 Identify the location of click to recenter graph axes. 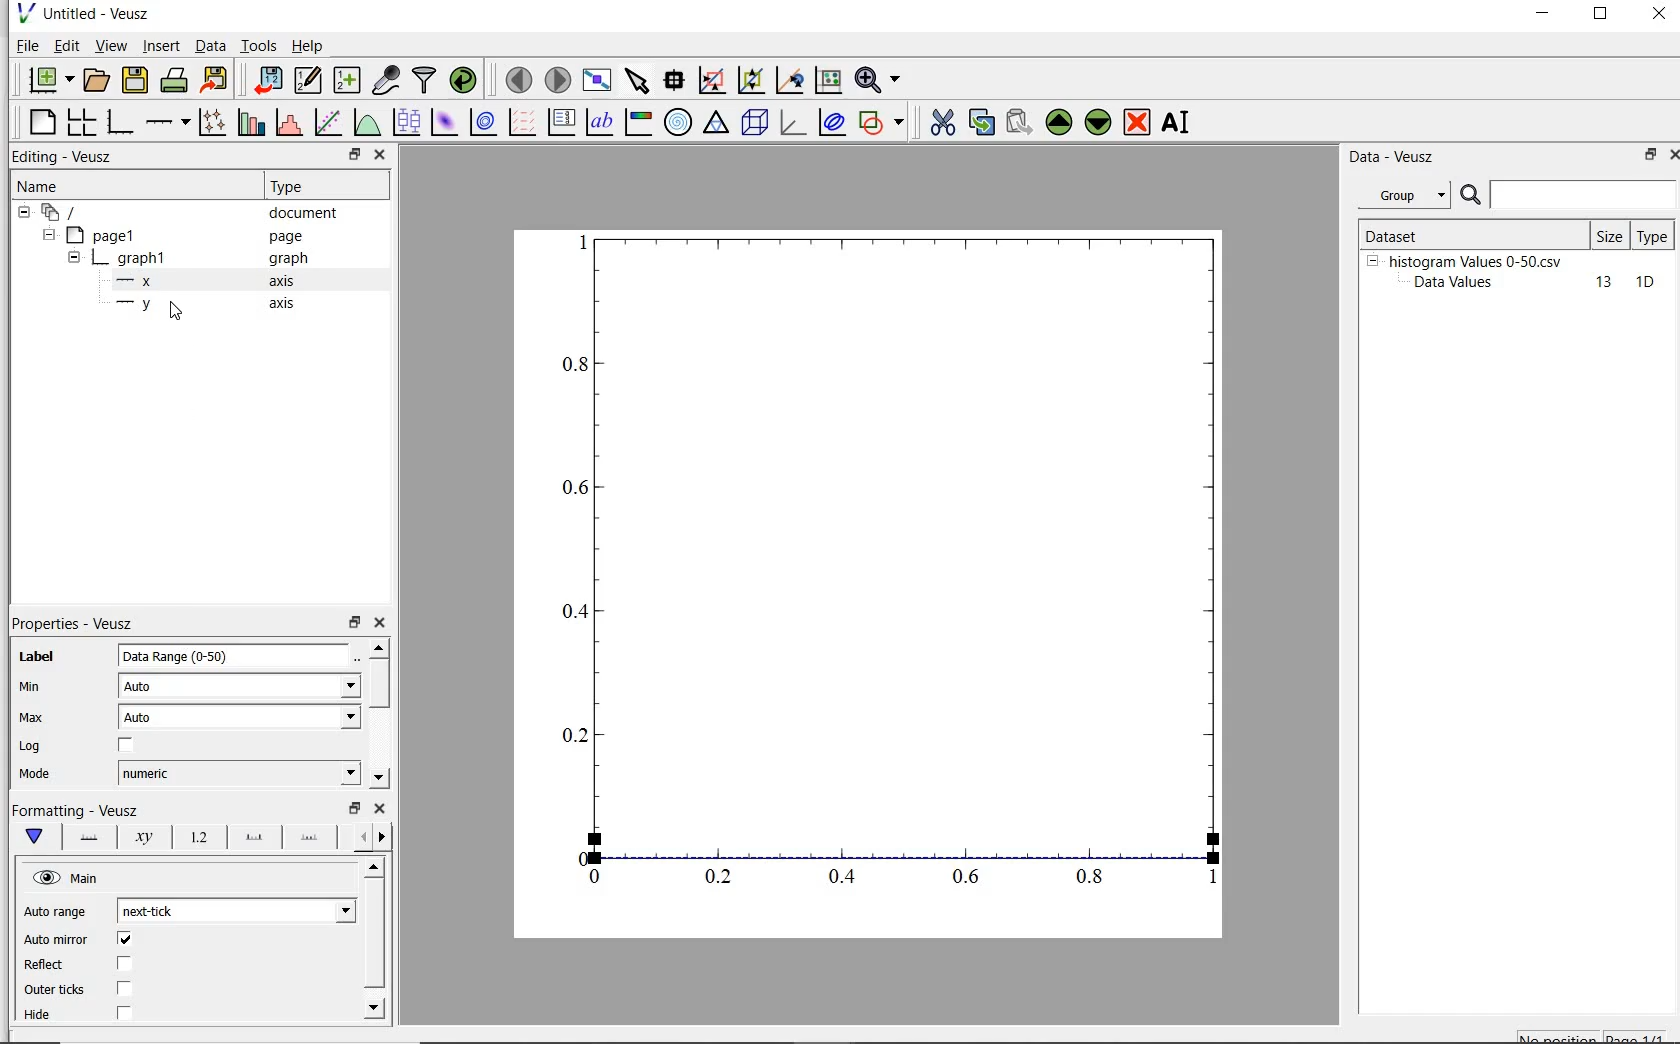
(827, 81).